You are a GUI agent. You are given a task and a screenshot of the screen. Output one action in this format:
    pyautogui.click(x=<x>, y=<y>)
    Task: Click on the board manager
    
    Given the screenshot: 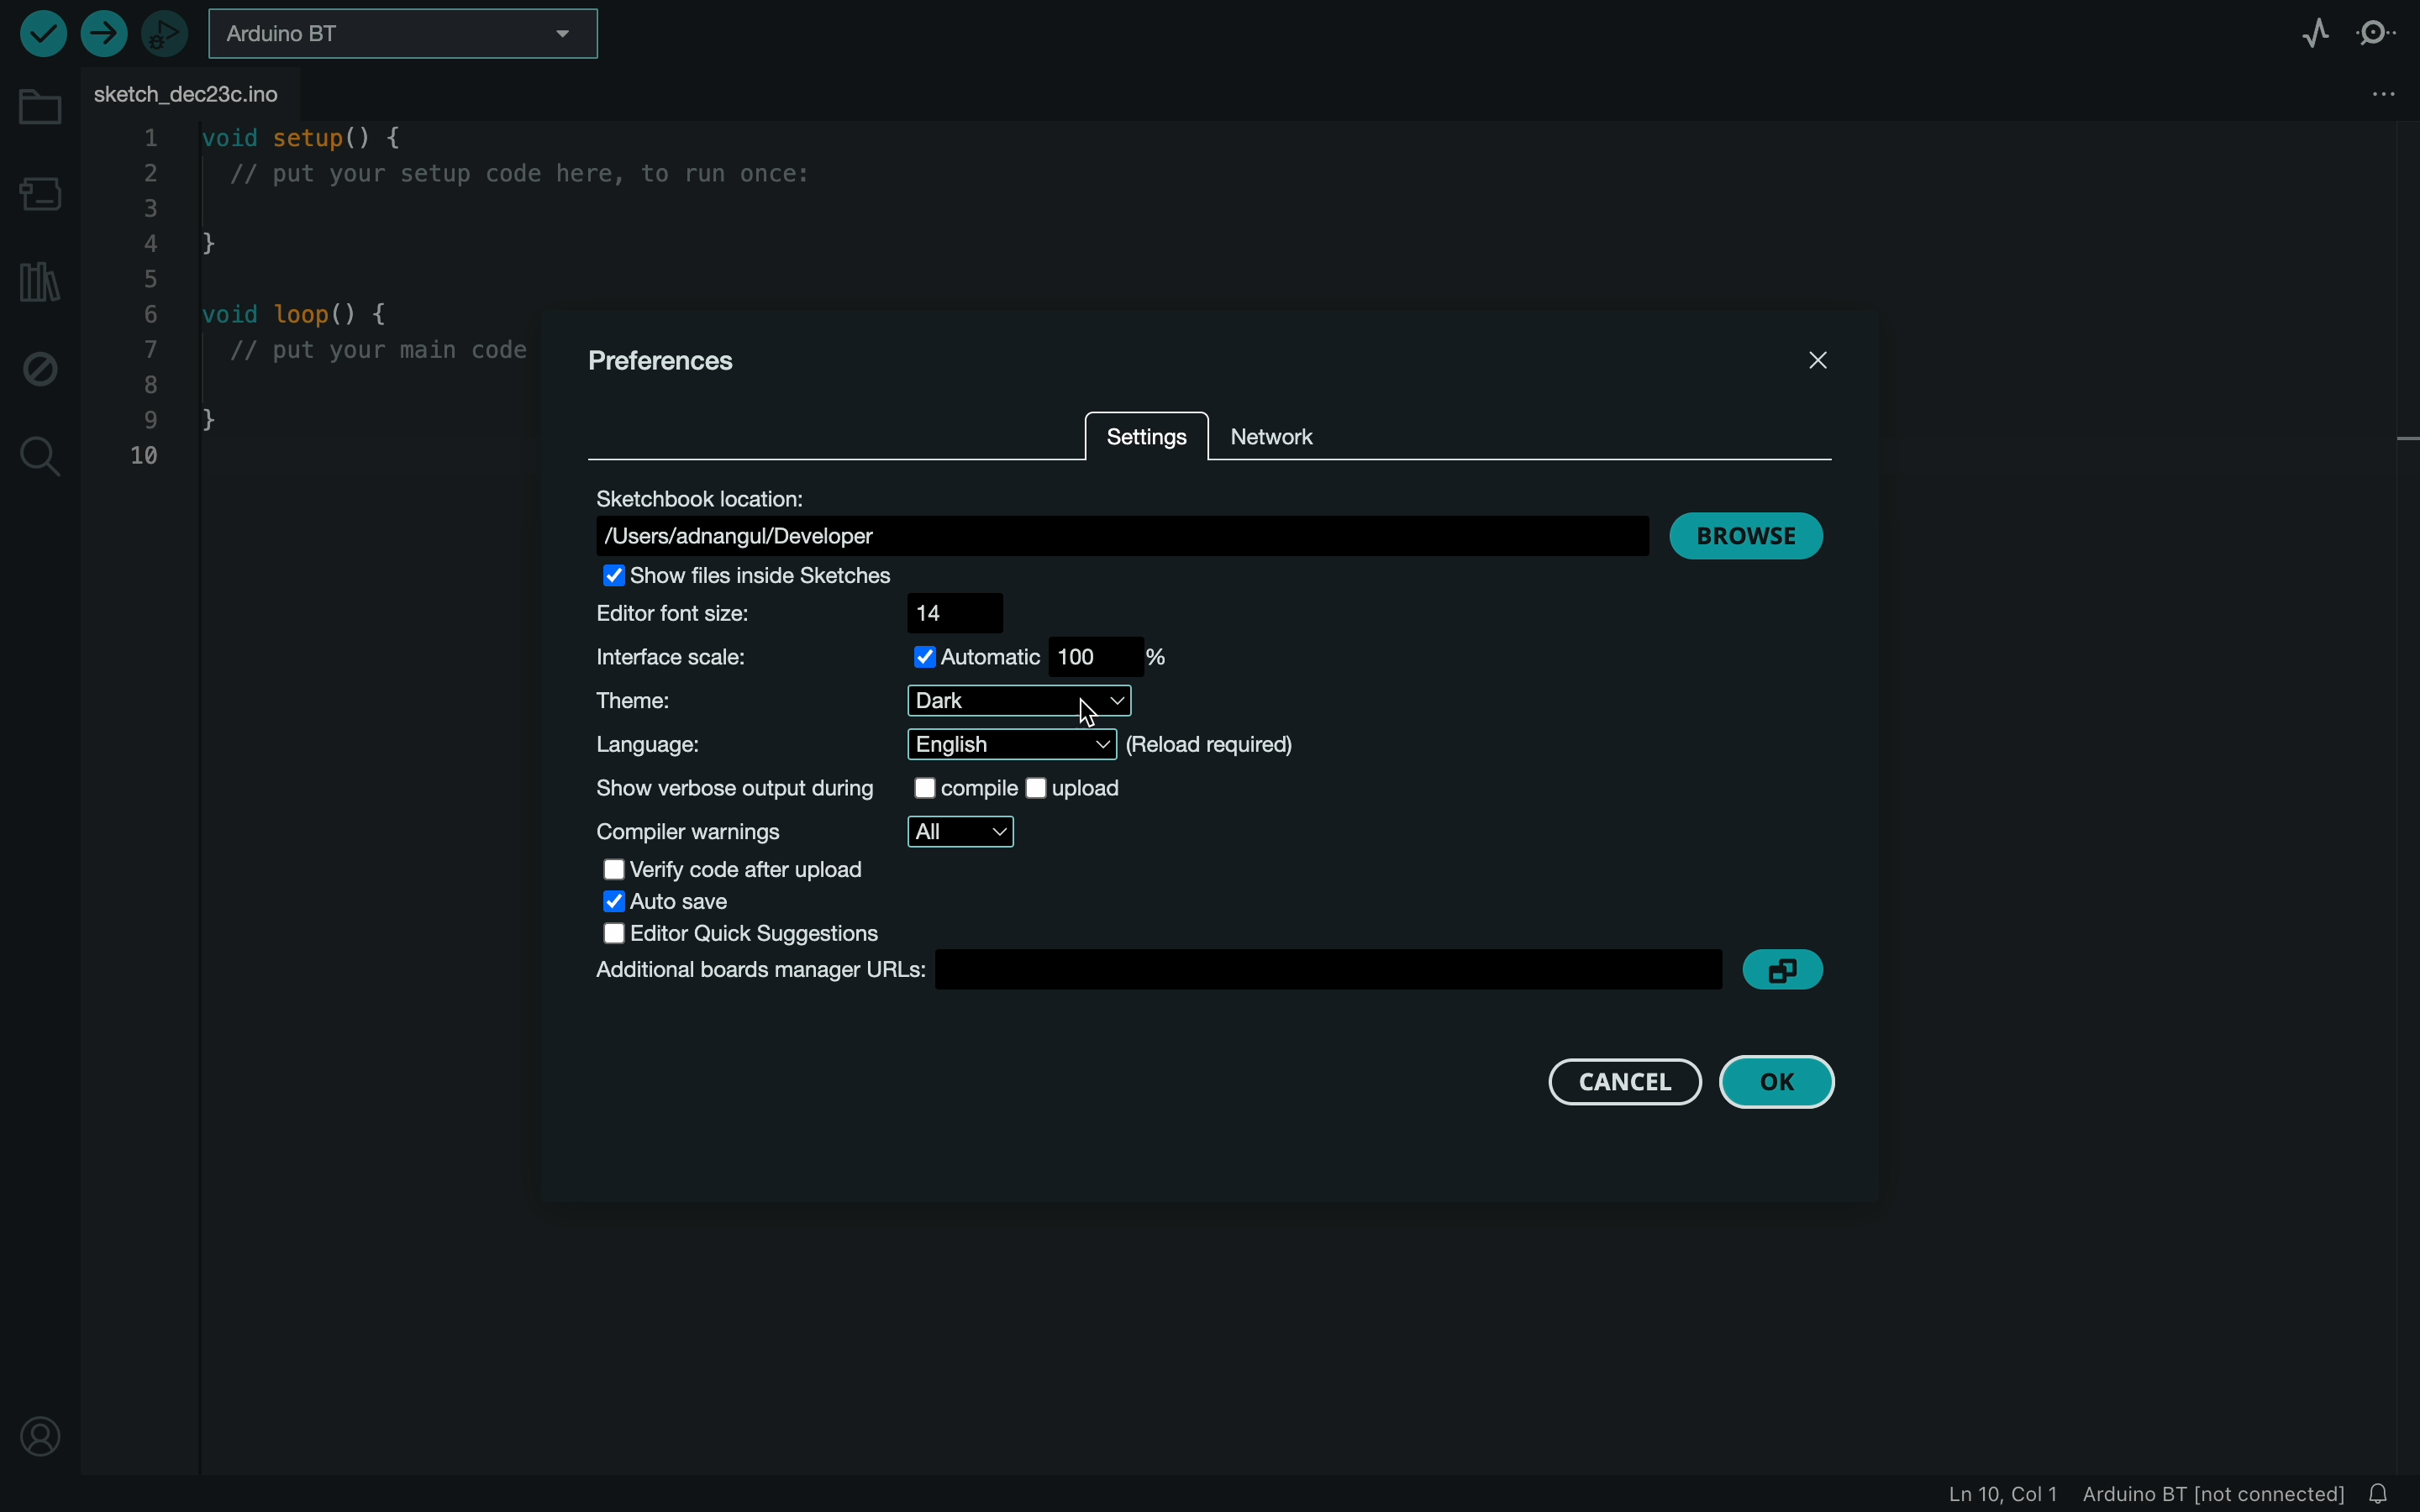 What is the action you would take?
    pyautogui.click(x=42, y=194)
    